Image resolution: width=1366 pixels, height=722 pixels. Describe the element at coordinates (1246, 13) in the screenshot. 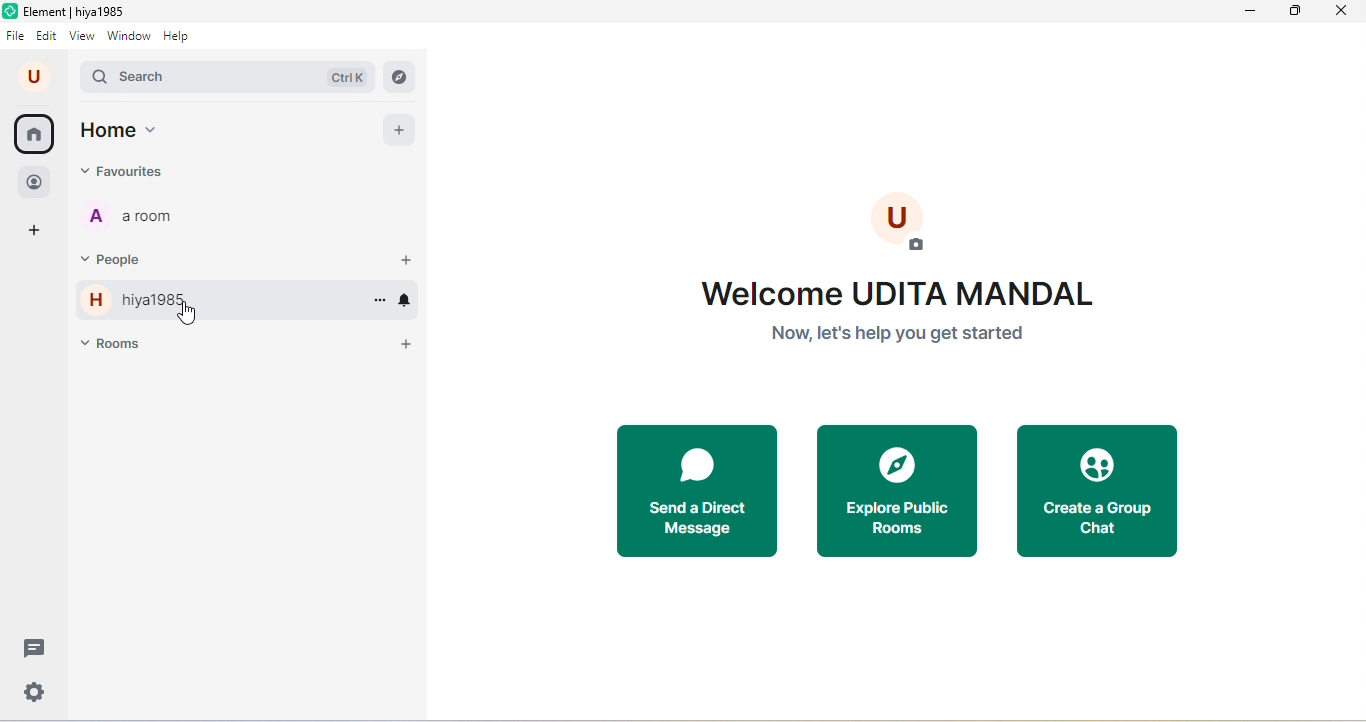

I see `minimize` at that location.